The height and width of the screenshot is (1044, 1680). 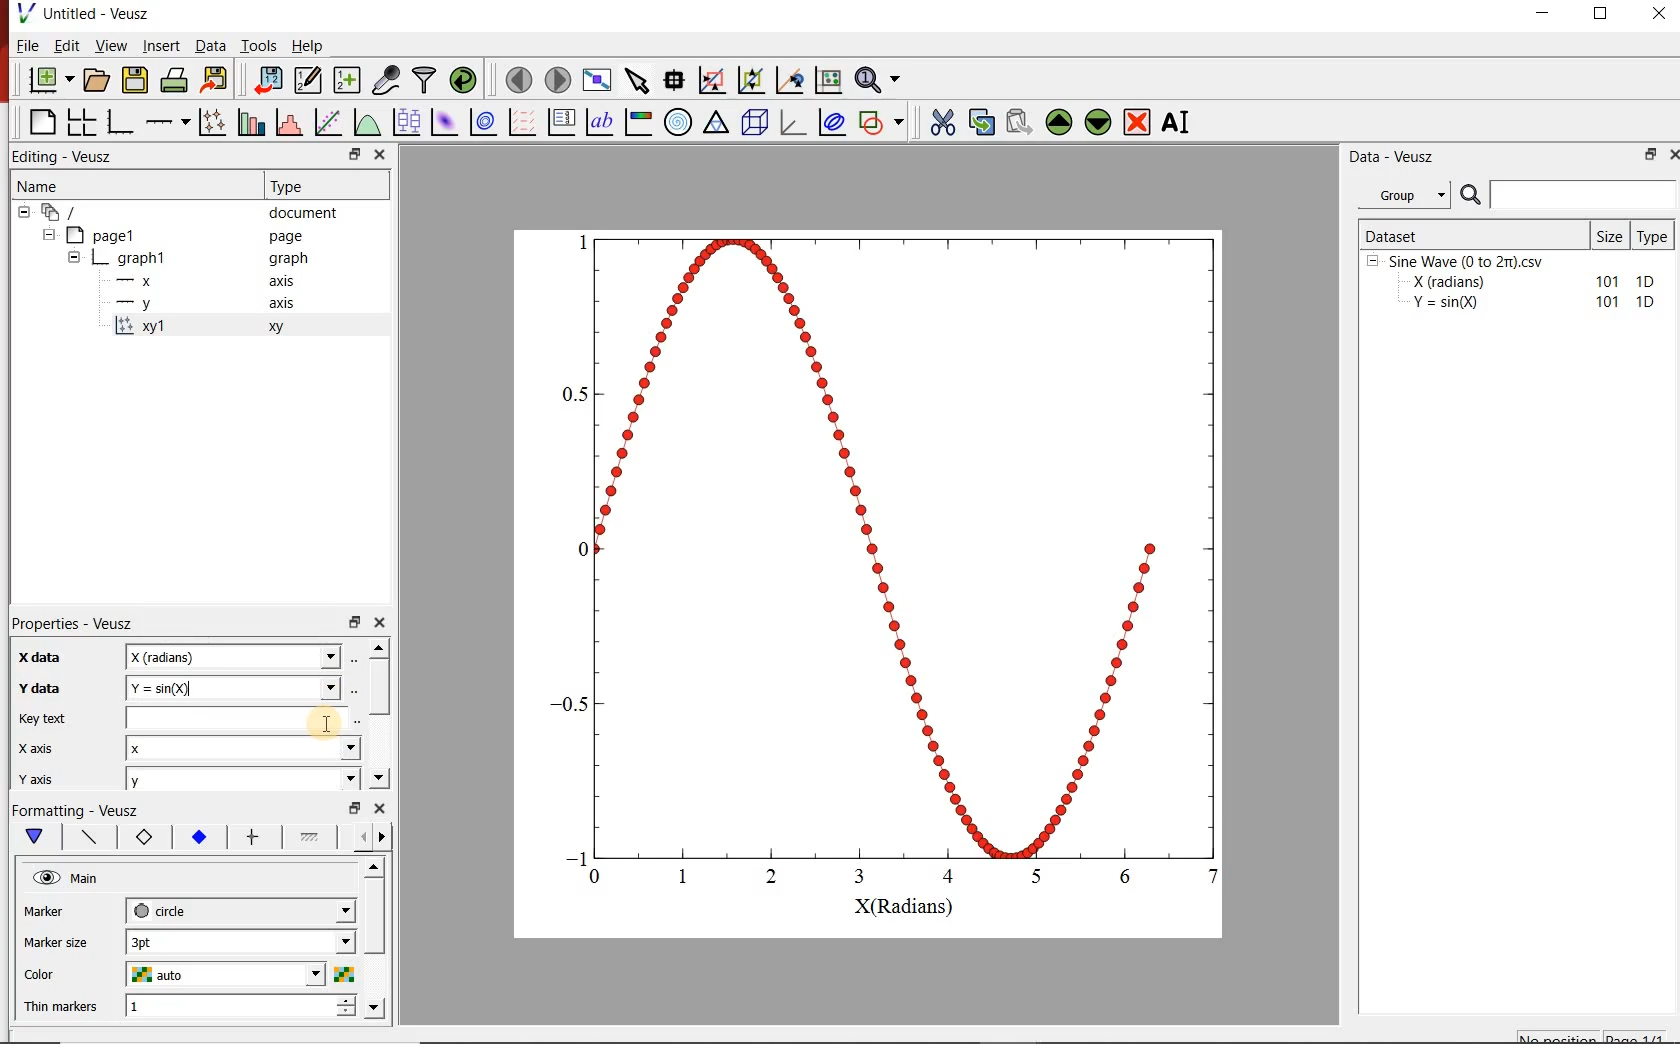 I want to click on print, so click(x=176, y=81).